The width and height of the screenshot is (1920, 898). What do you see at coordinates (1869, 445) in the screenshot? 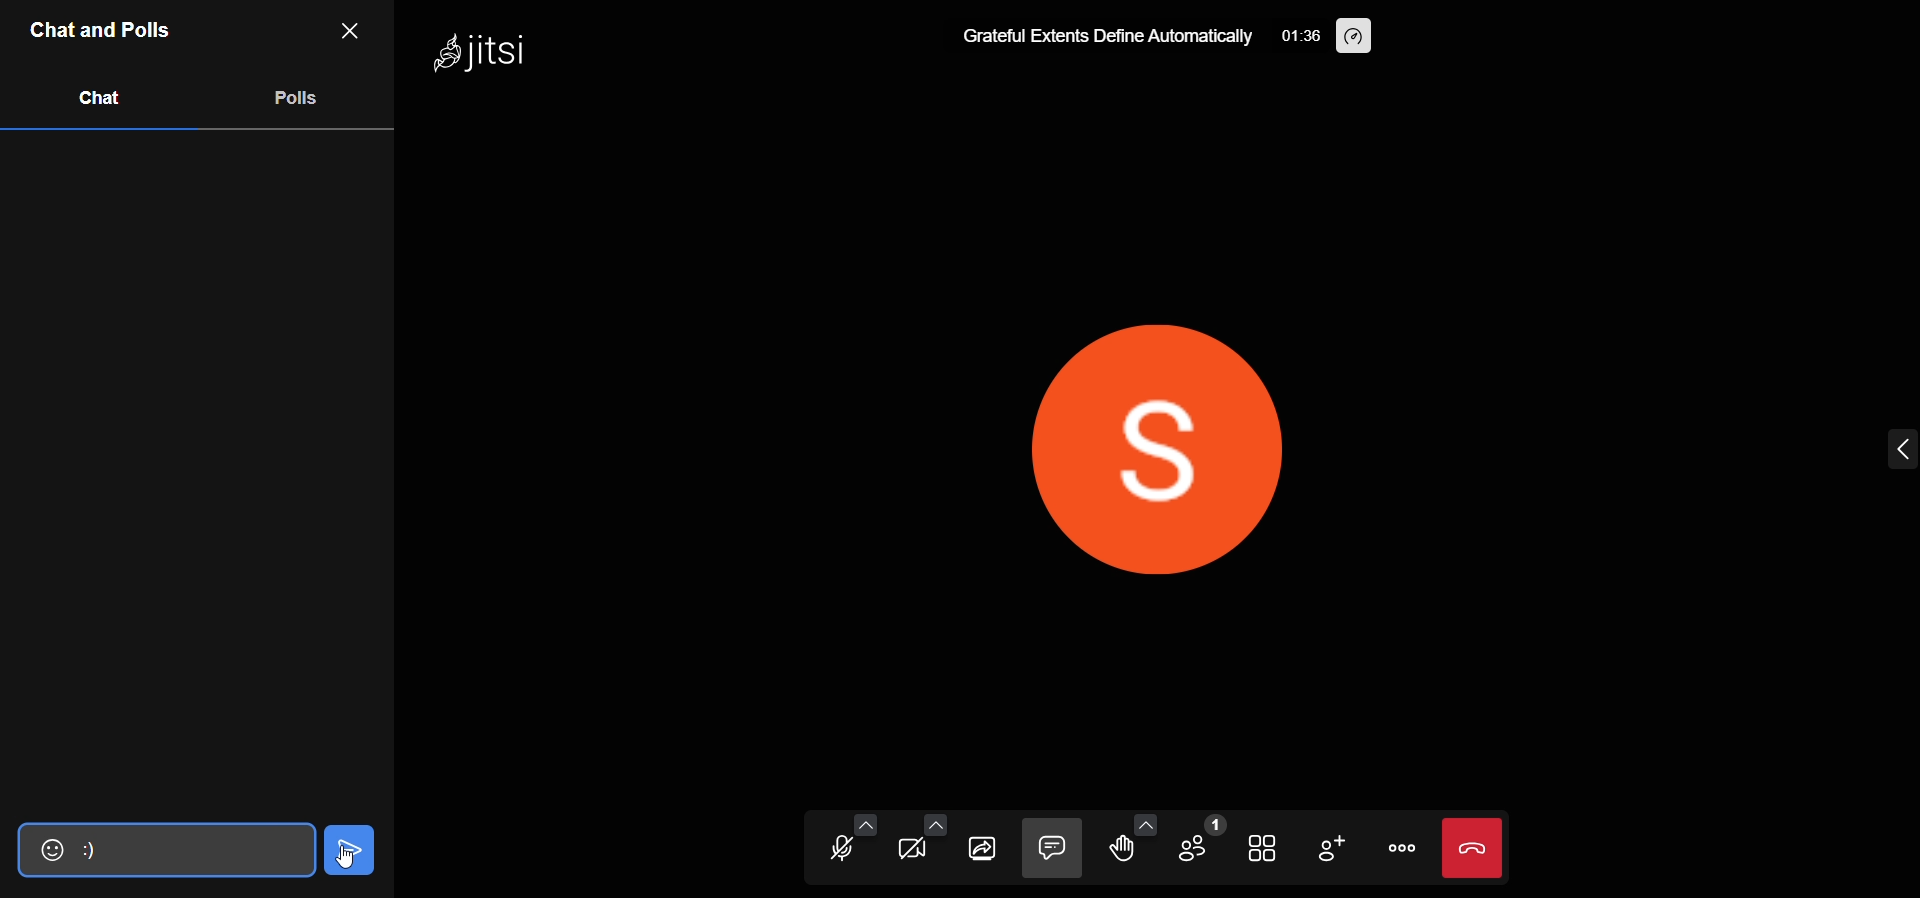
I see `expand` at bounding box center [1869, 445].